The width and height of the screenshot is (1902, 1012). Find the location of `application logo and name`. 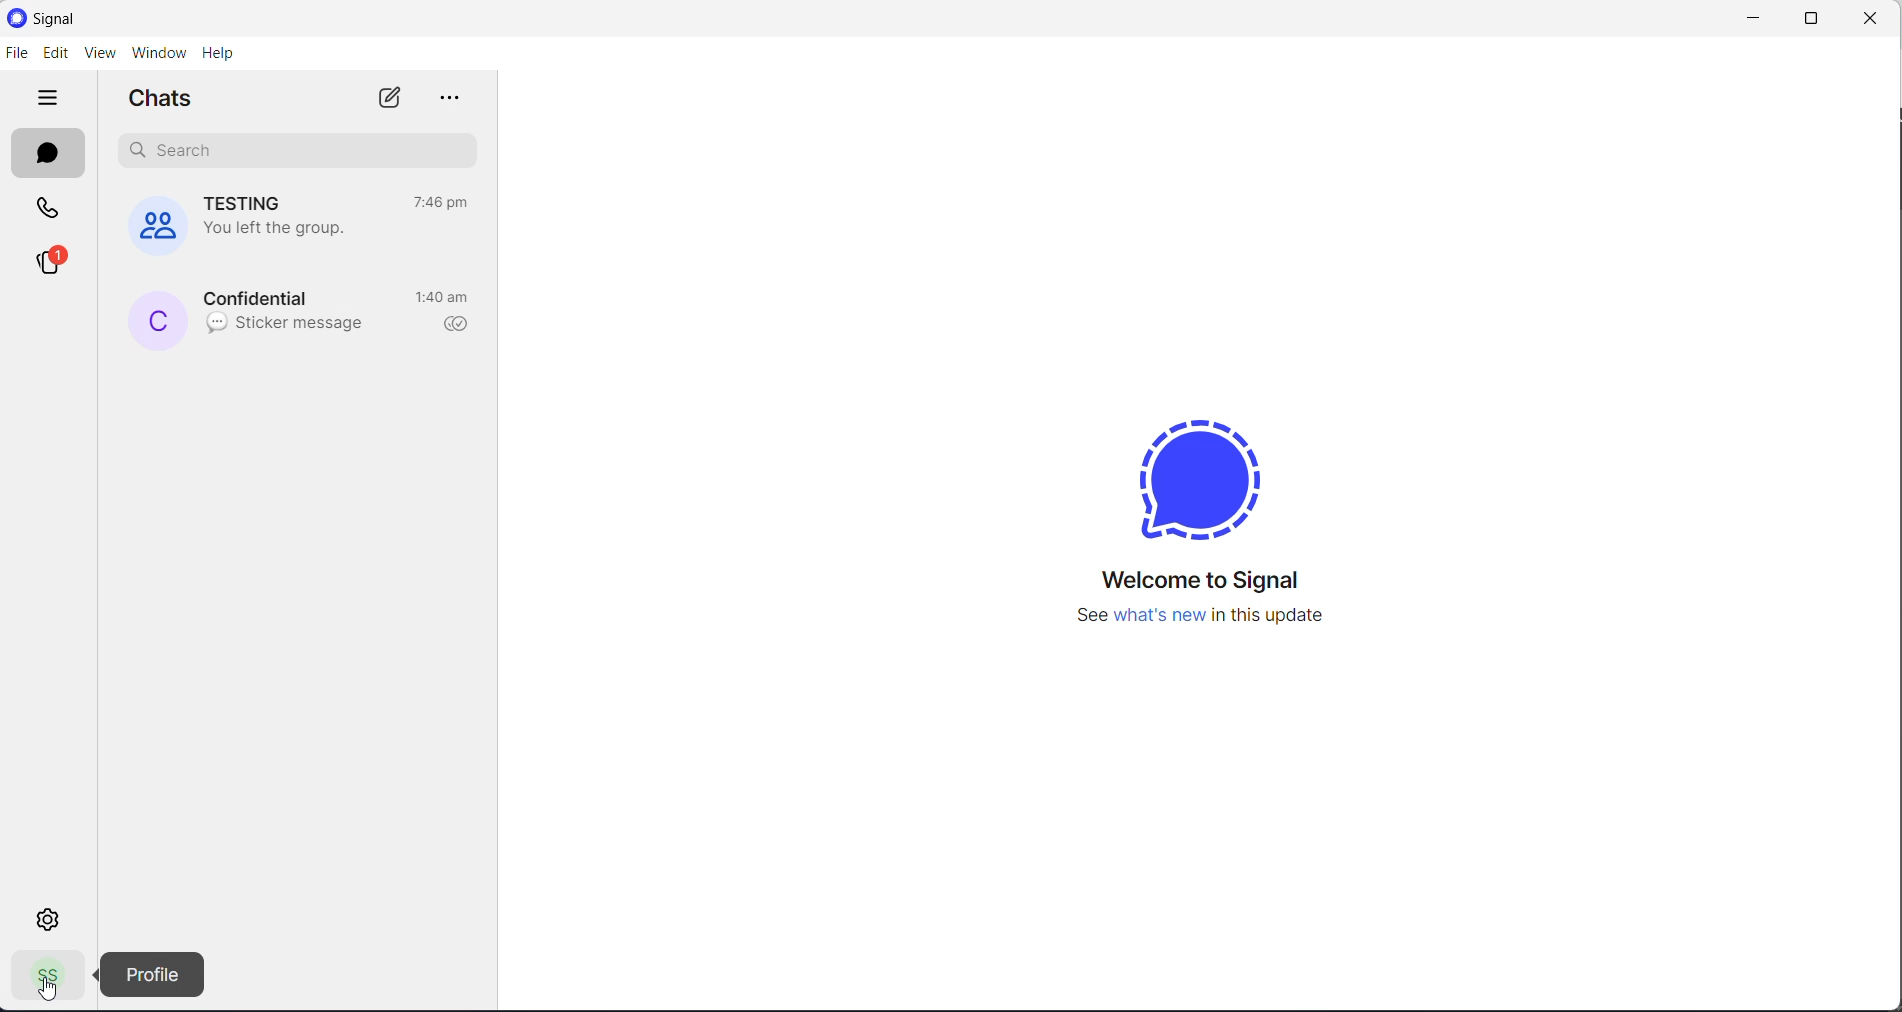

application logo and name is located at coordinates (99, 19).